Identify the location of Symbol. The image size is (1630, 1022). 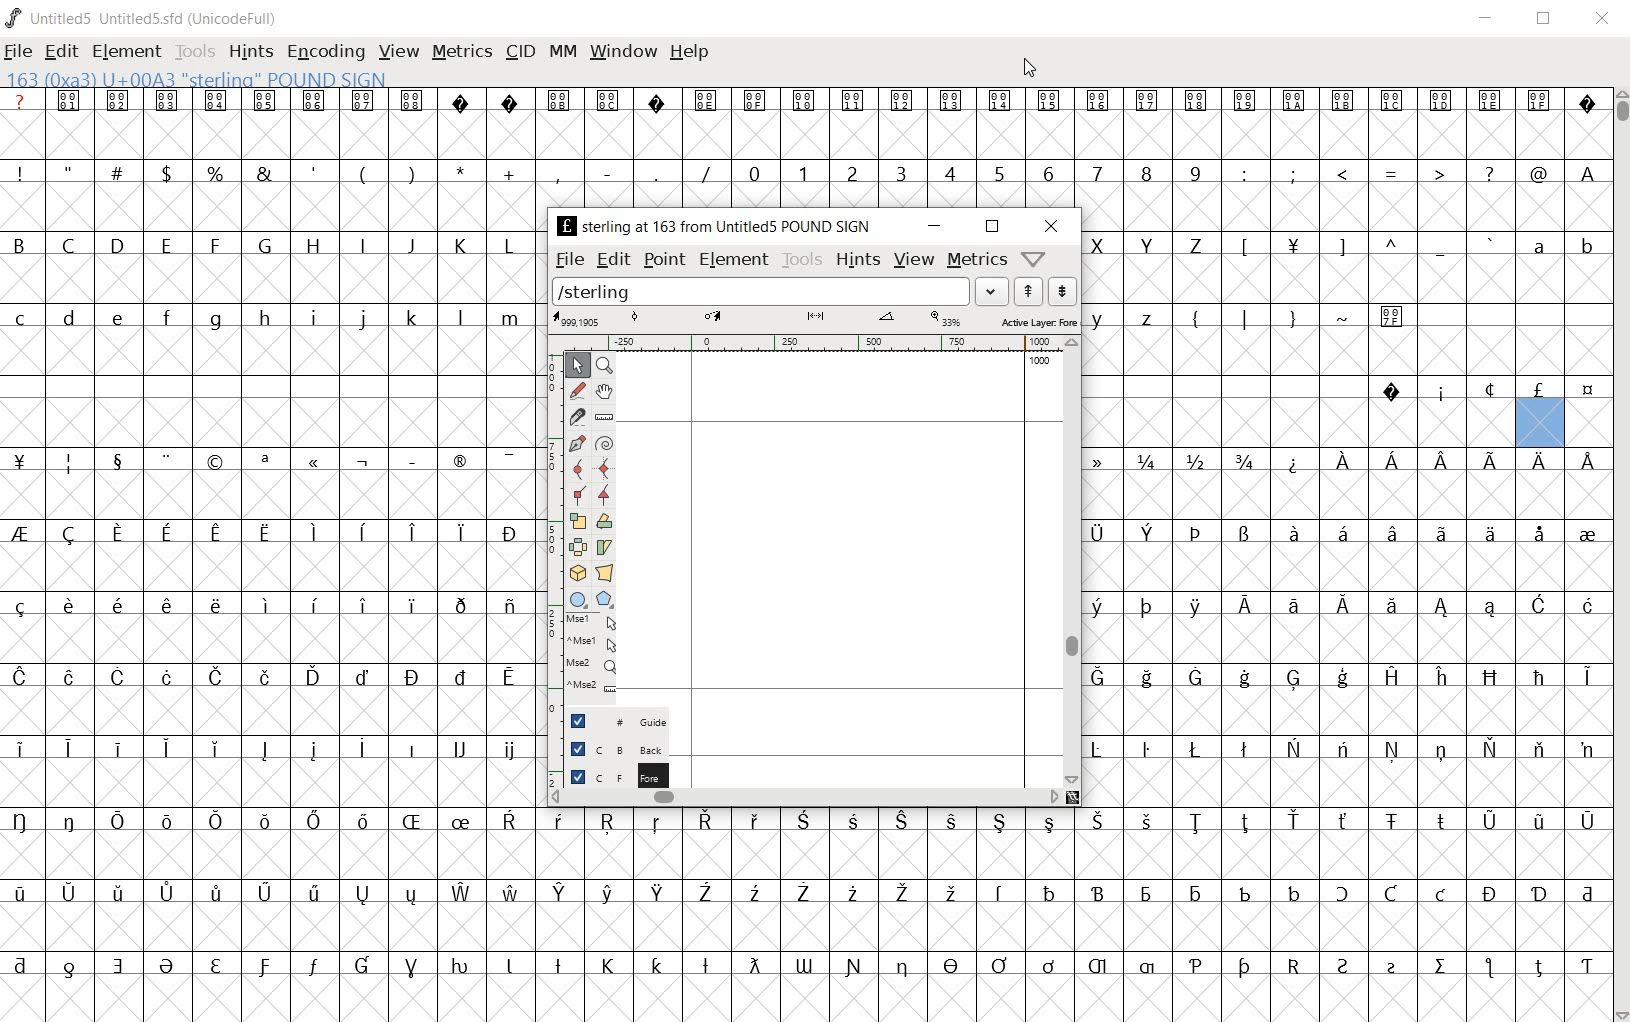
(705, 967).